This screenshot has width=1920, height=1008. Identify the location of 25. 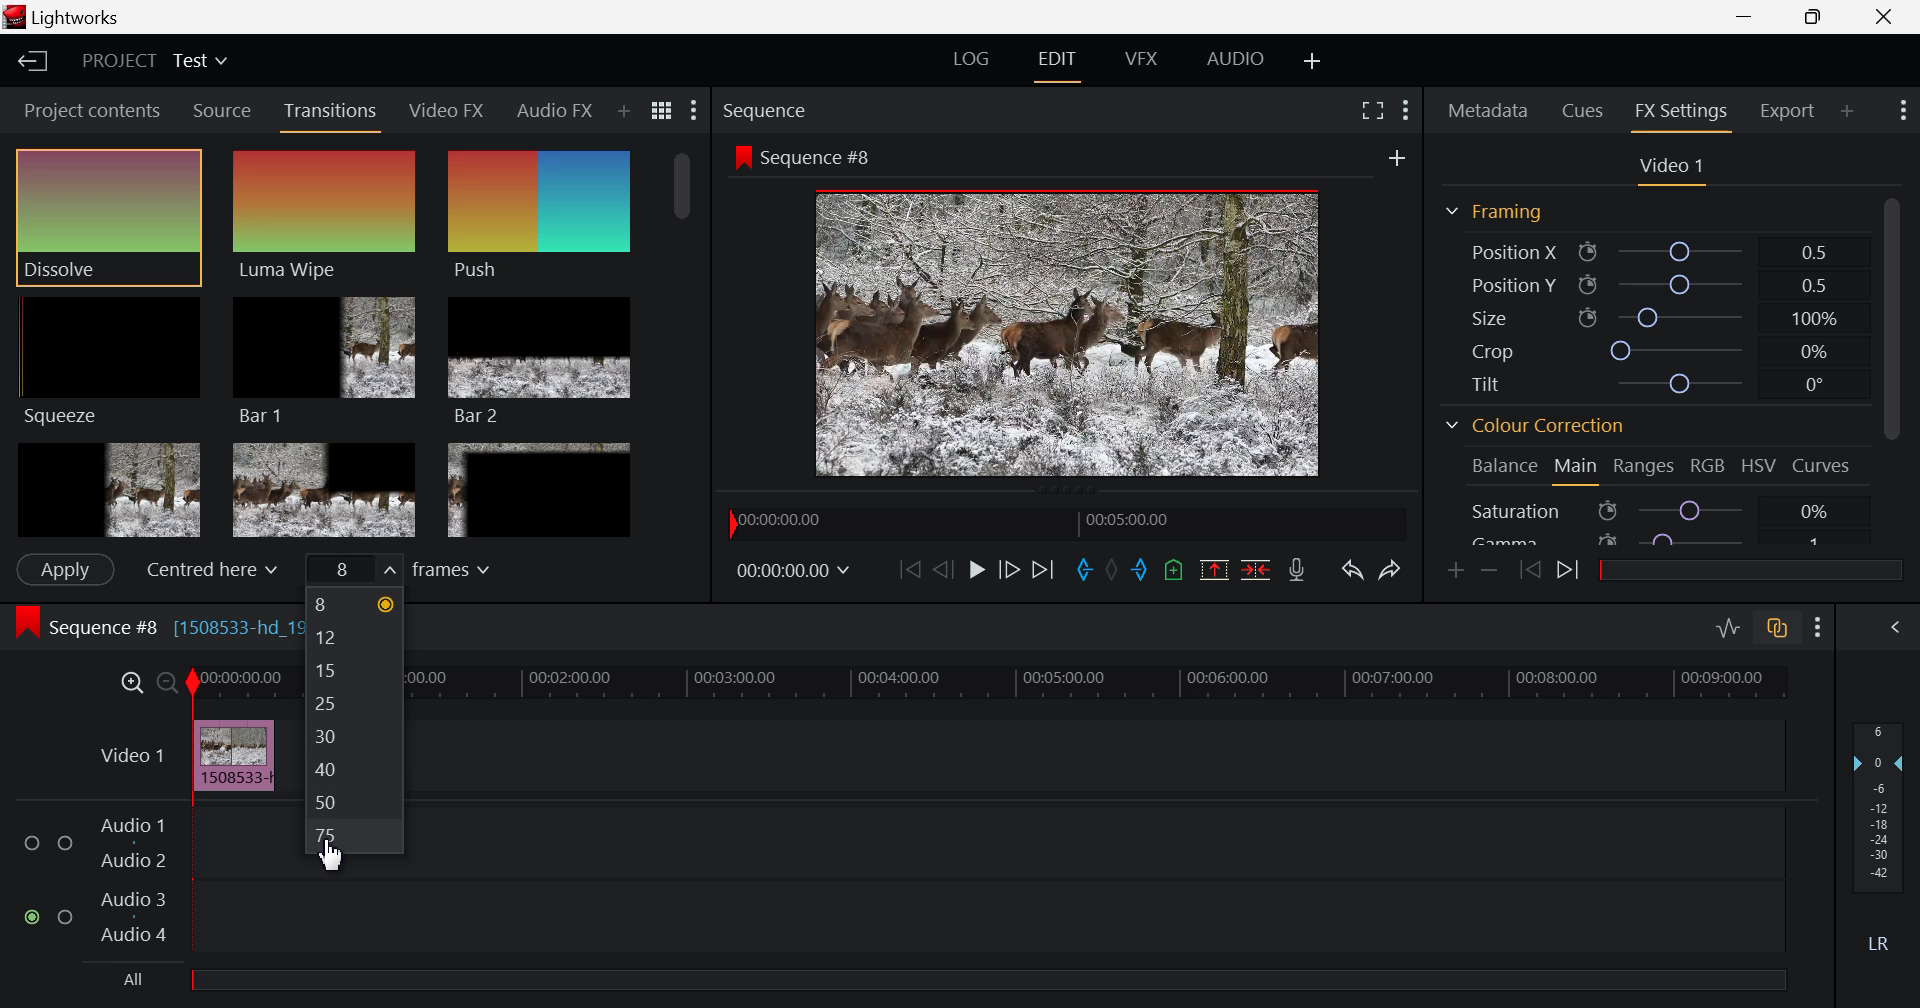
(352, 696).